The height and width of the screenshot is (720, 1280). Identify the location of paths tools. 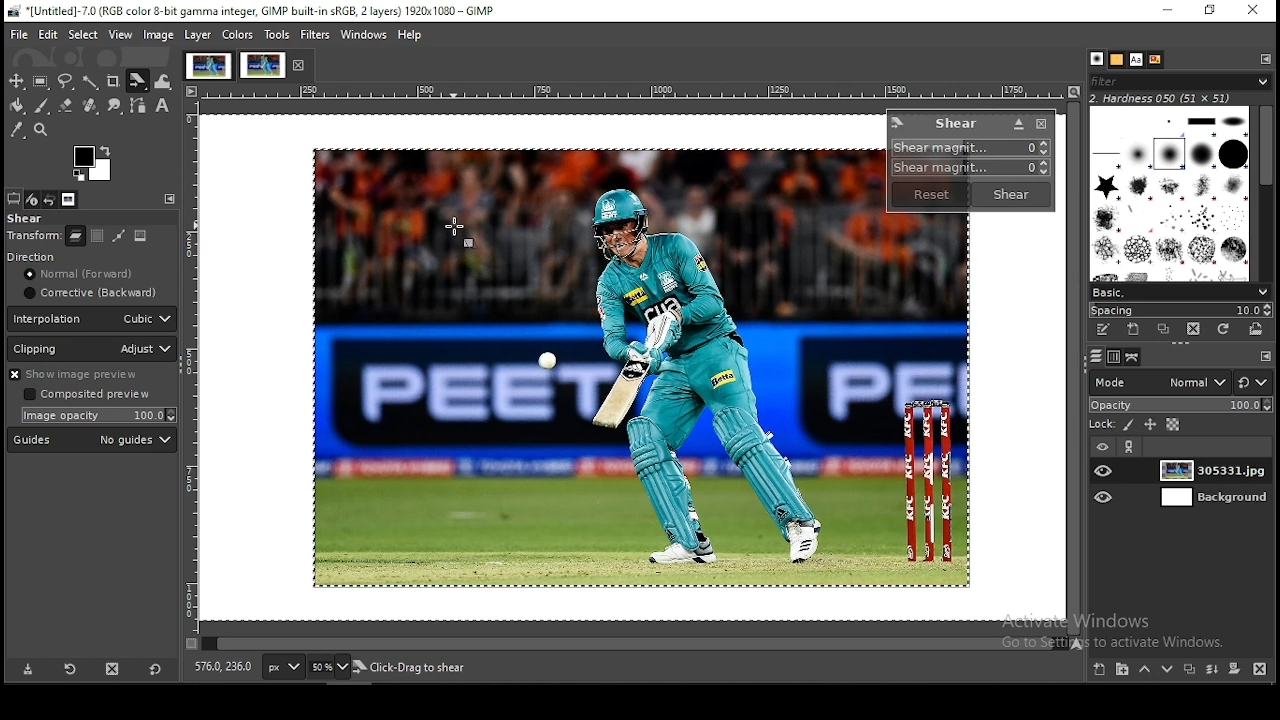
(138, 105).